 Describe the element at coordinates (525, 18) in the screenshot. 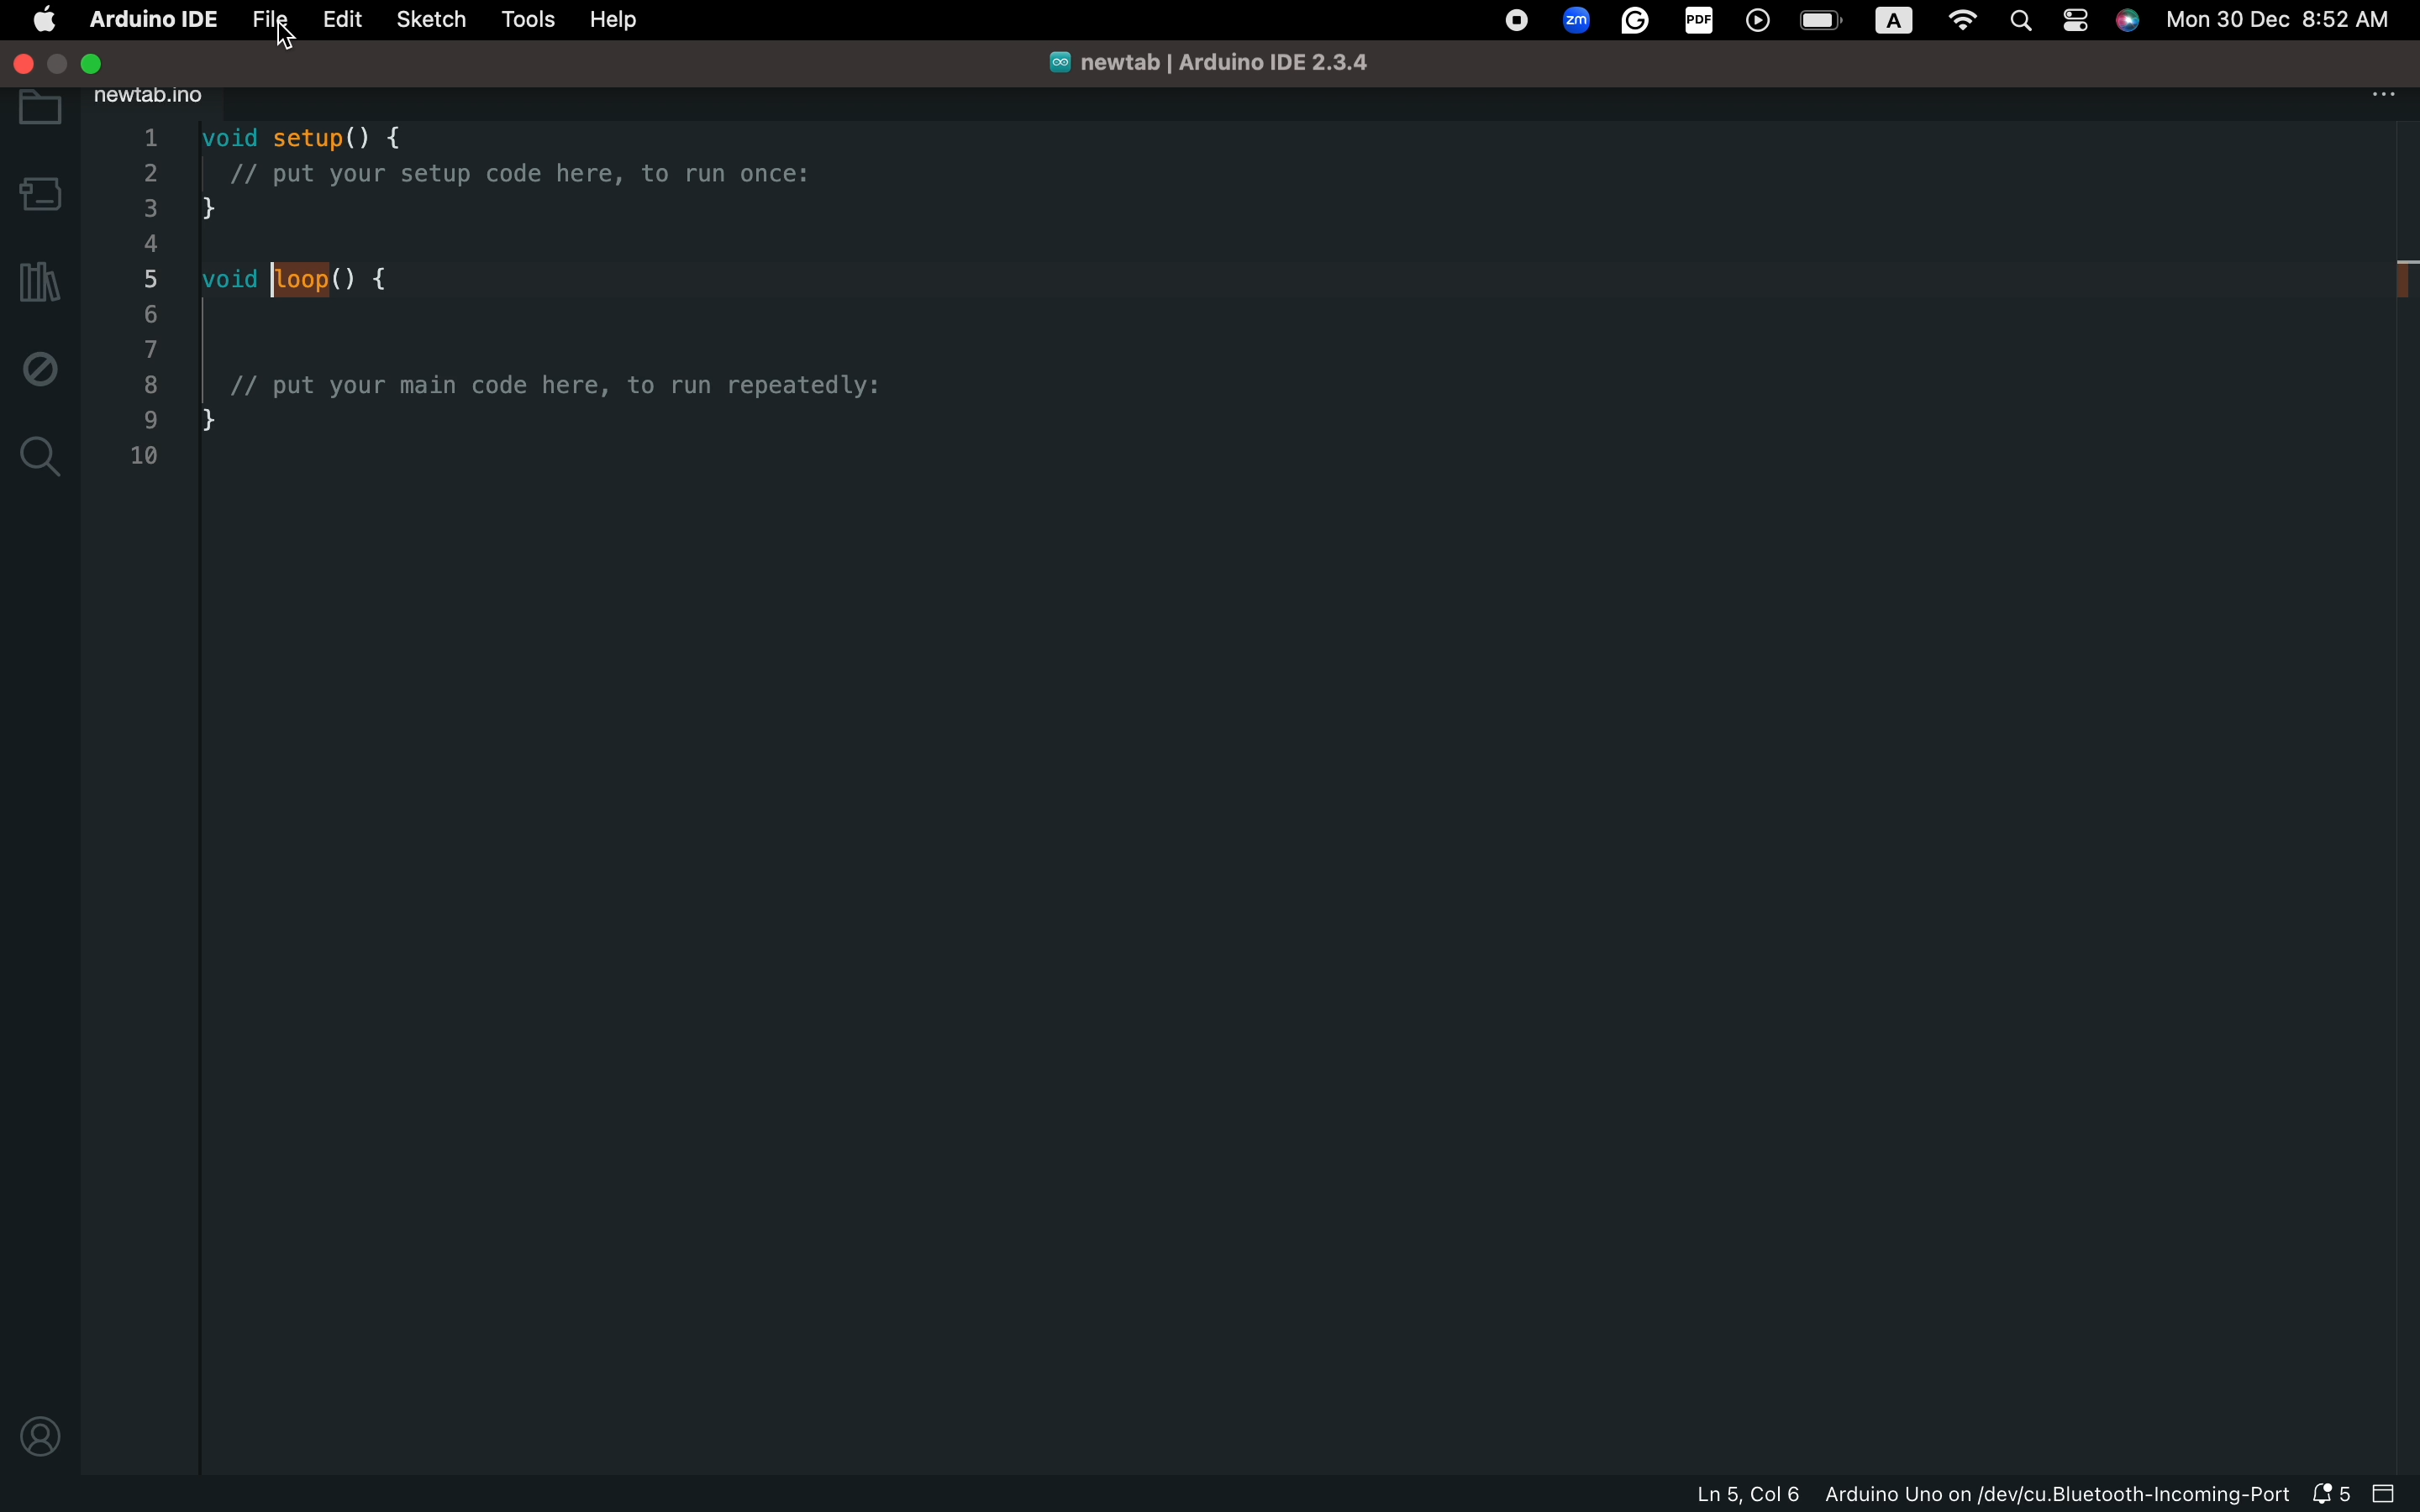

I see `tools` at that location.